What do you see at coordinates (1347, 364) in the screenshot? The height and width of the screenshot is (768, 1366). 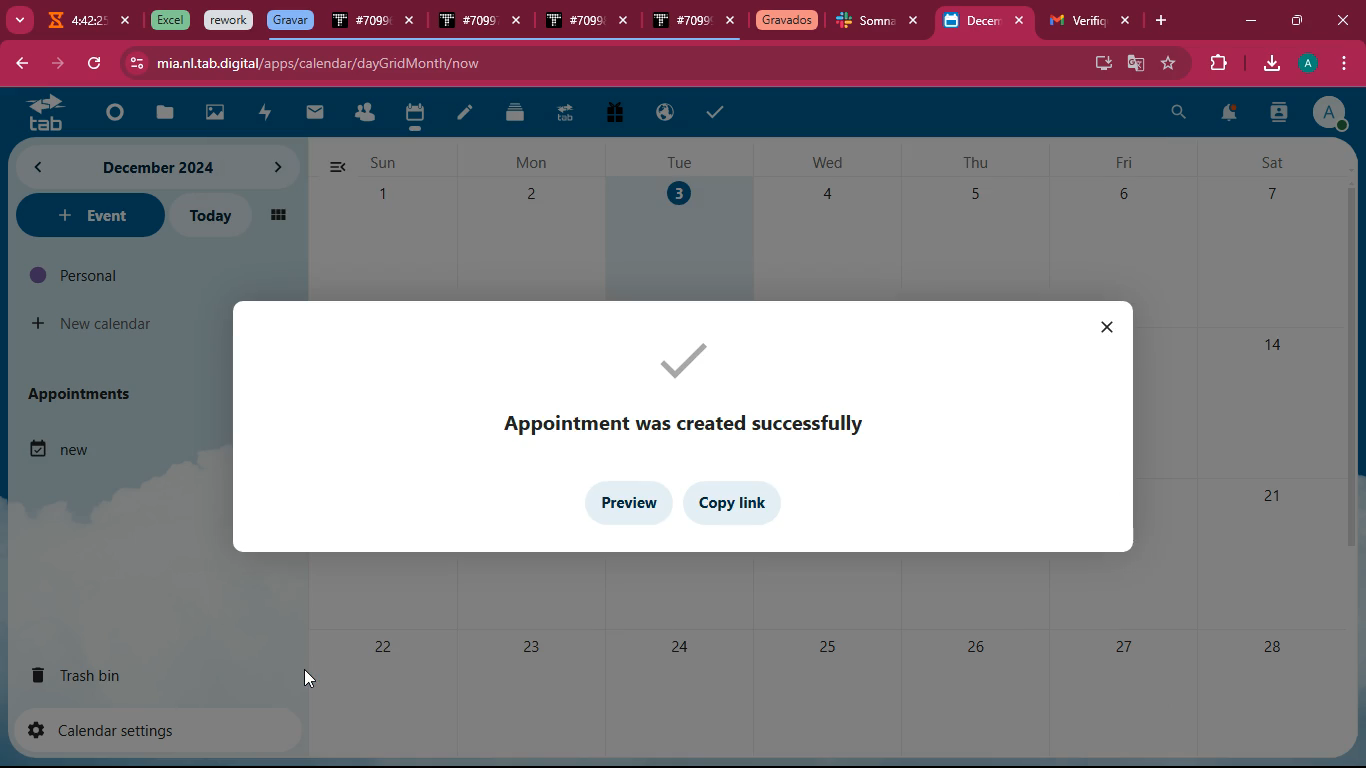 I see `scroll bar` at bounding box center [1347, 364].